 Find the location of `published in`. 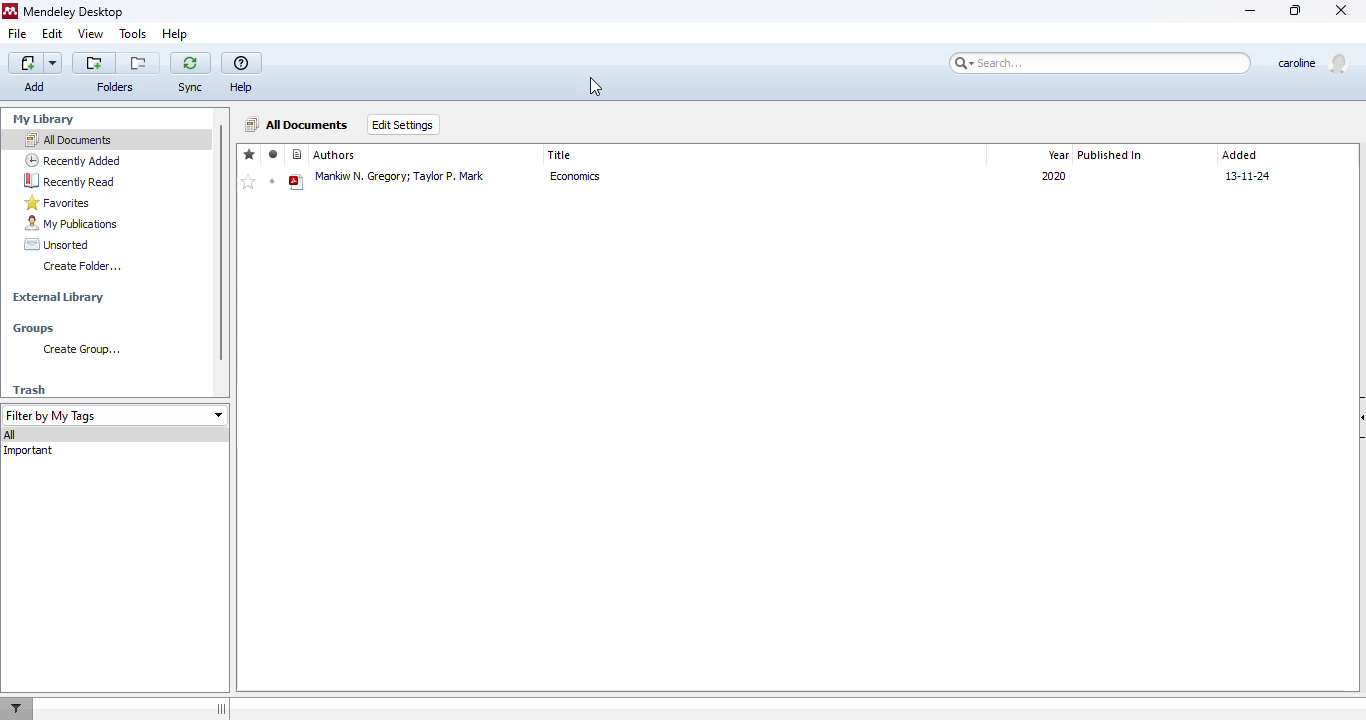

published in is located at coordinates (1111, 155).